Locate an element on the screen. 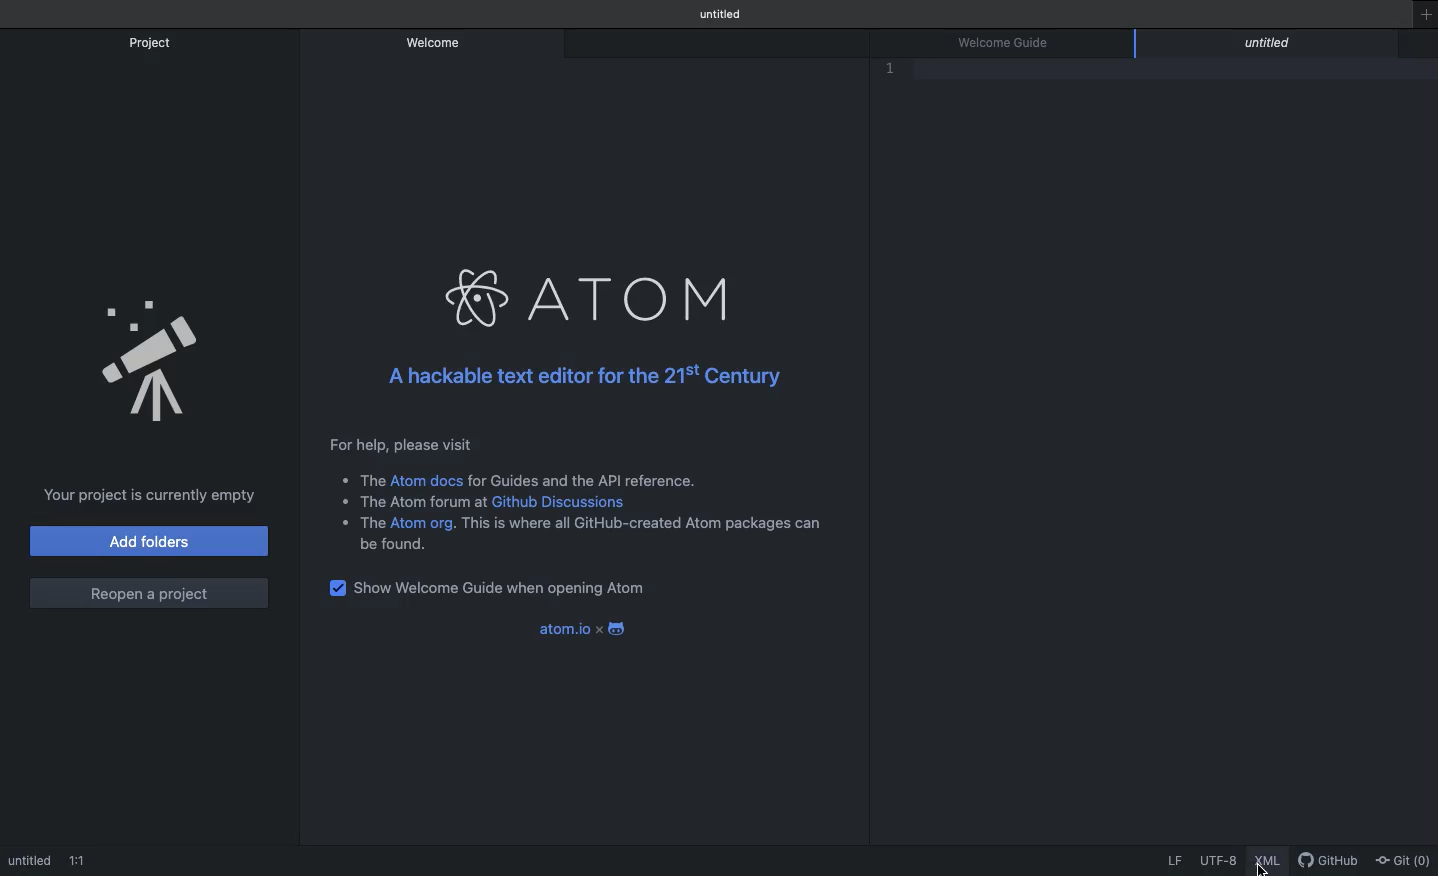  Atom docs Link is located at coordinates (427, 478).